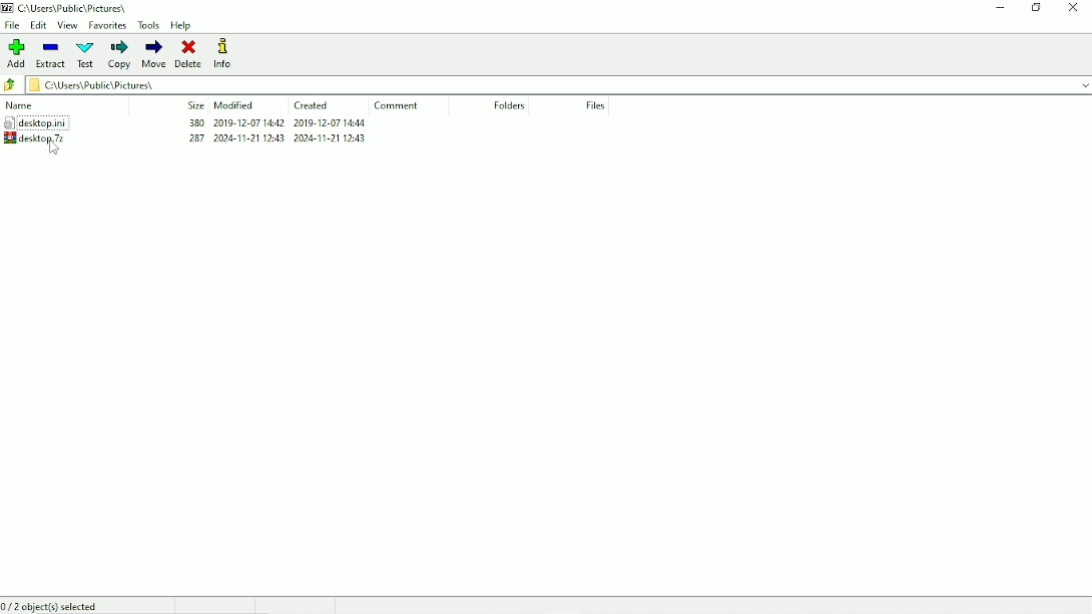 The width and height of the screenshot is (1092, 614). Describe the element at coordinates (188, 53) in the screenshot. I see `Delete` at that location.